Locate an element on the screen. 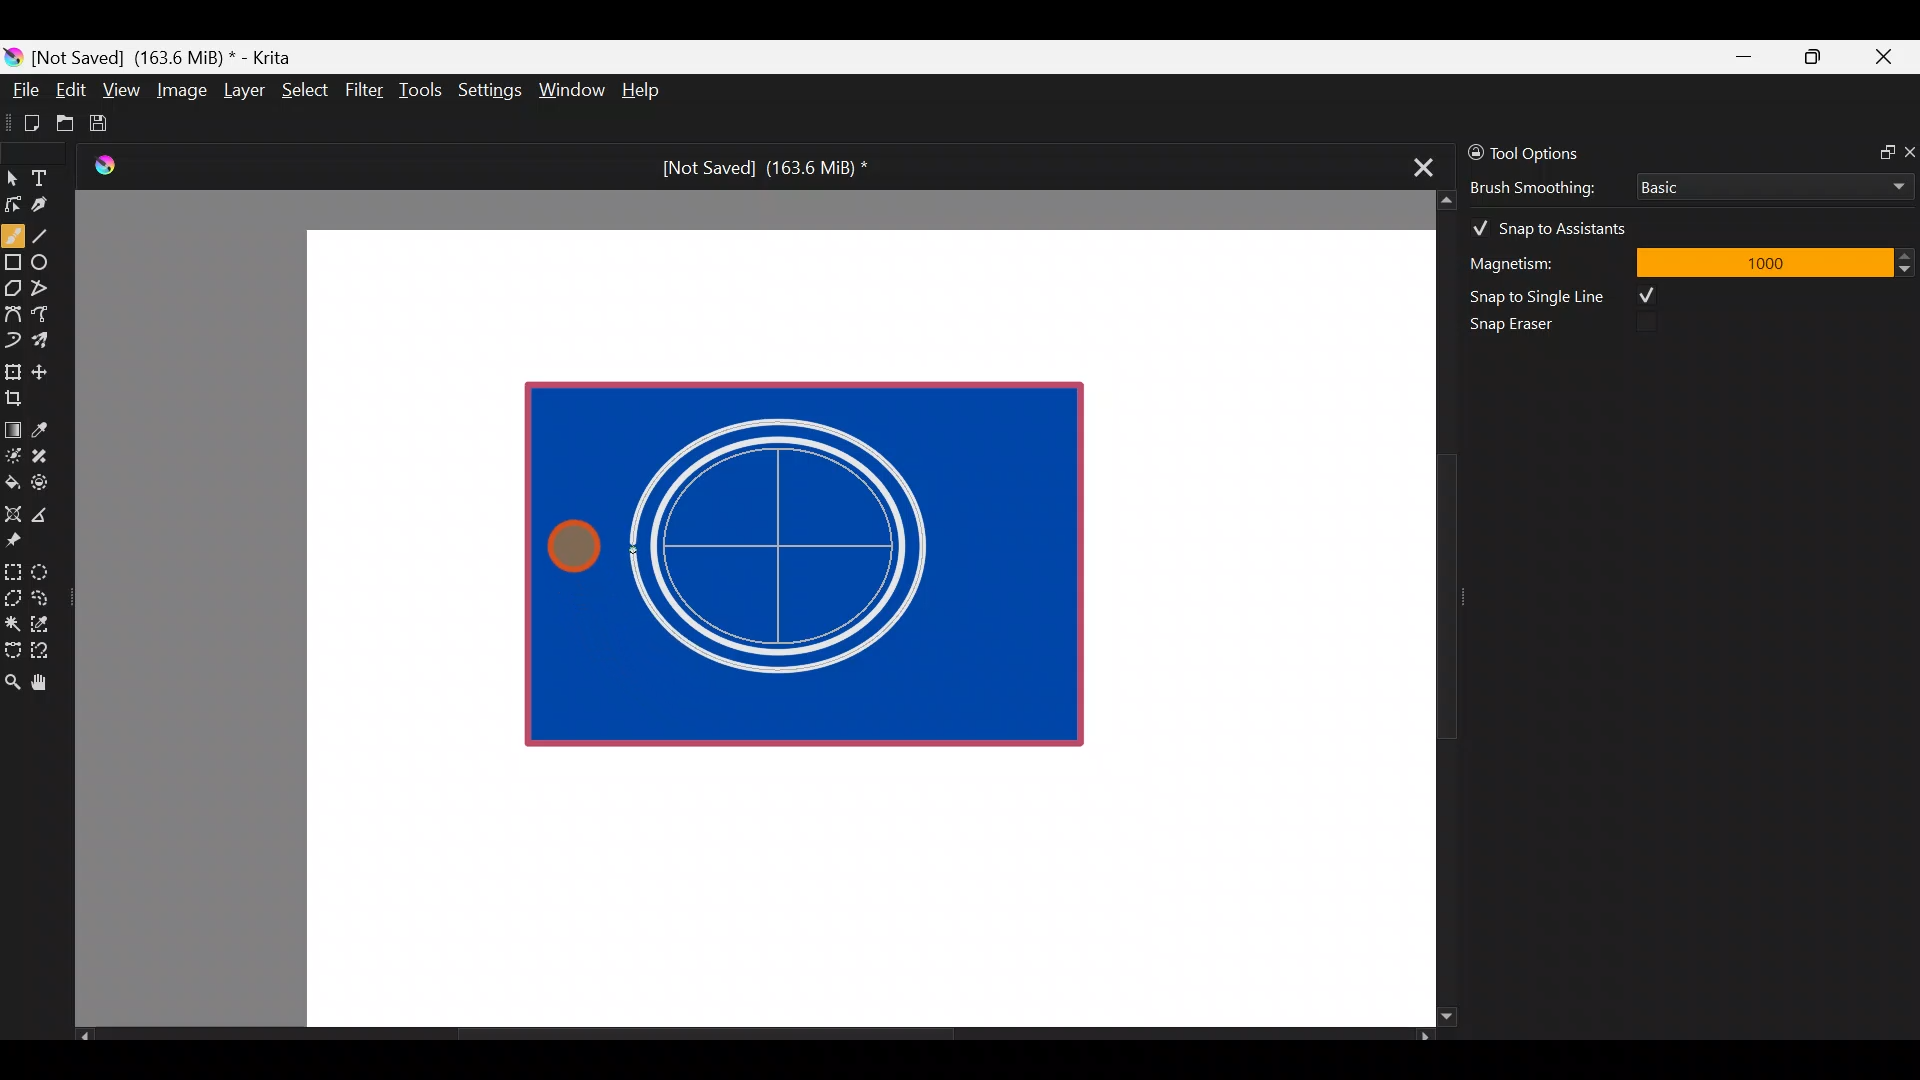 This screenshot has width=1920, height=1080. 1000 is located at coordinates (1763, 261).